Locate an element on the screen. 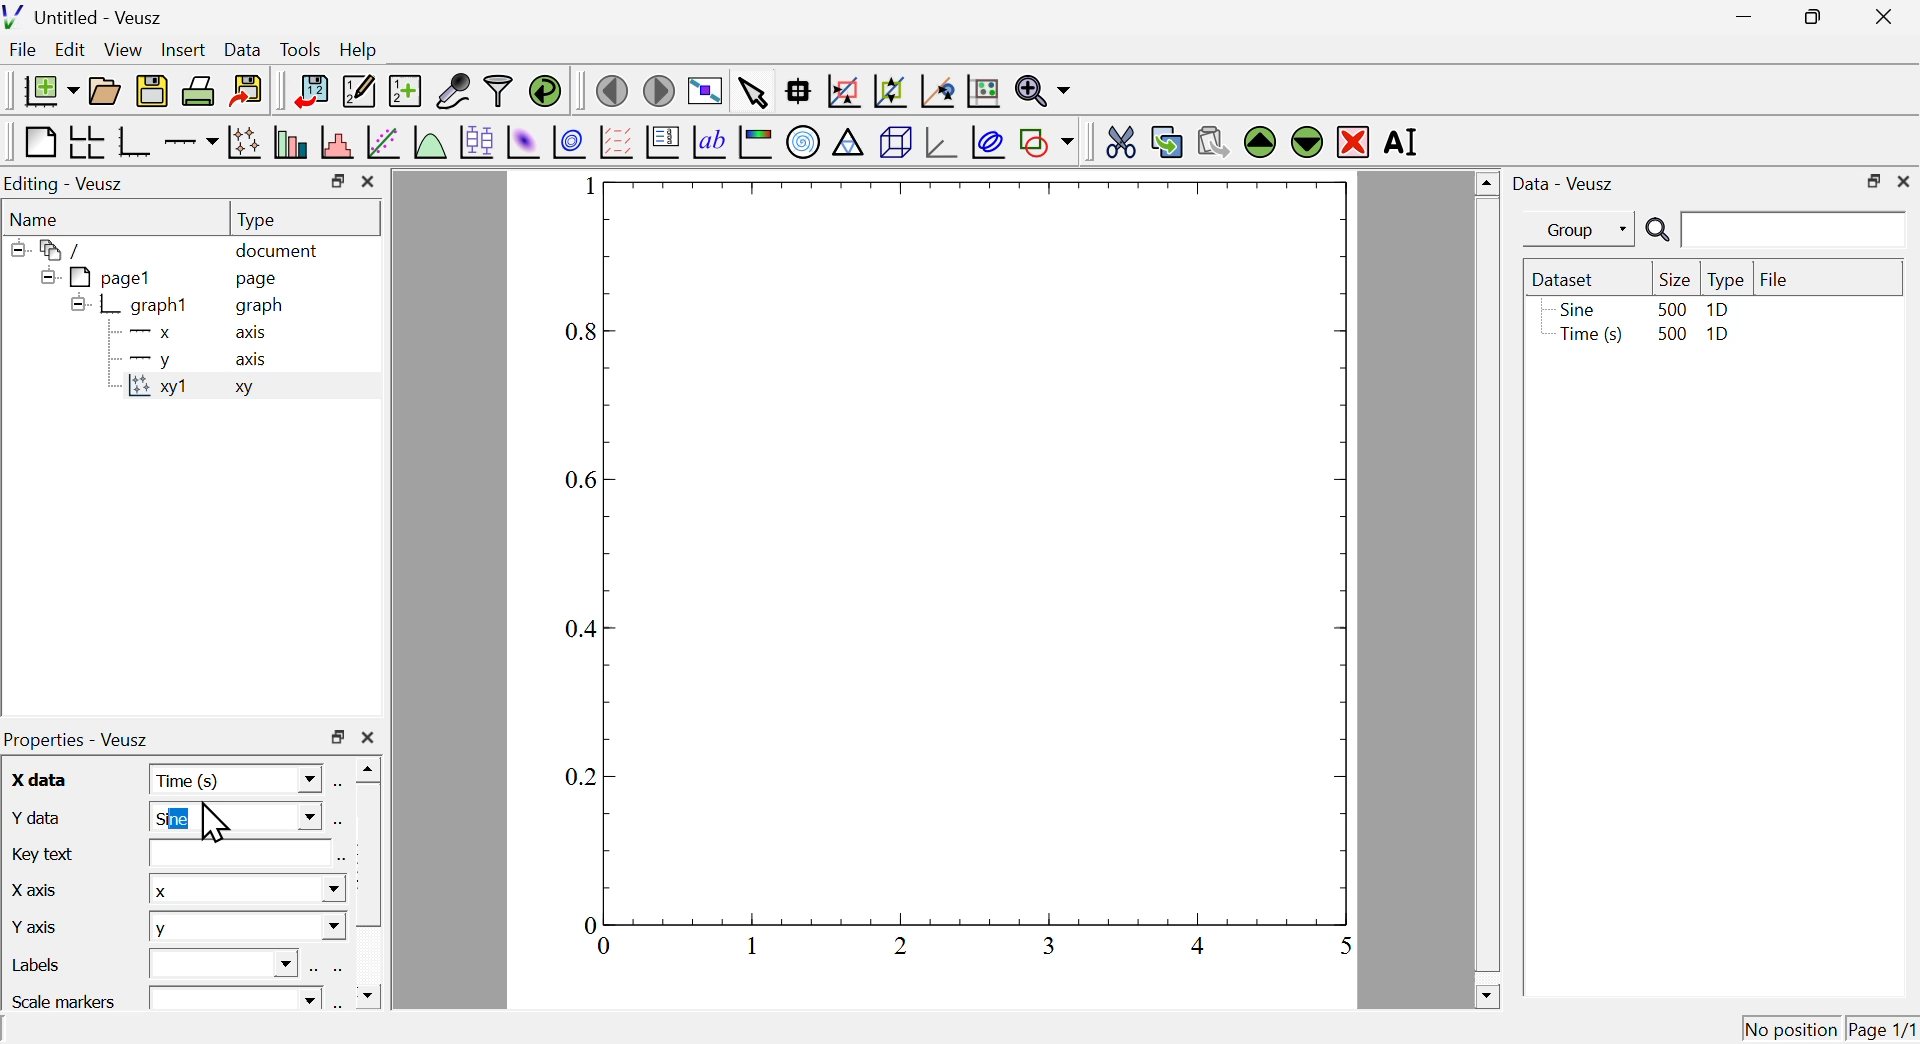 This screenshot has width=1920, height=1044. maximize is located at coordinates (1808, 18).